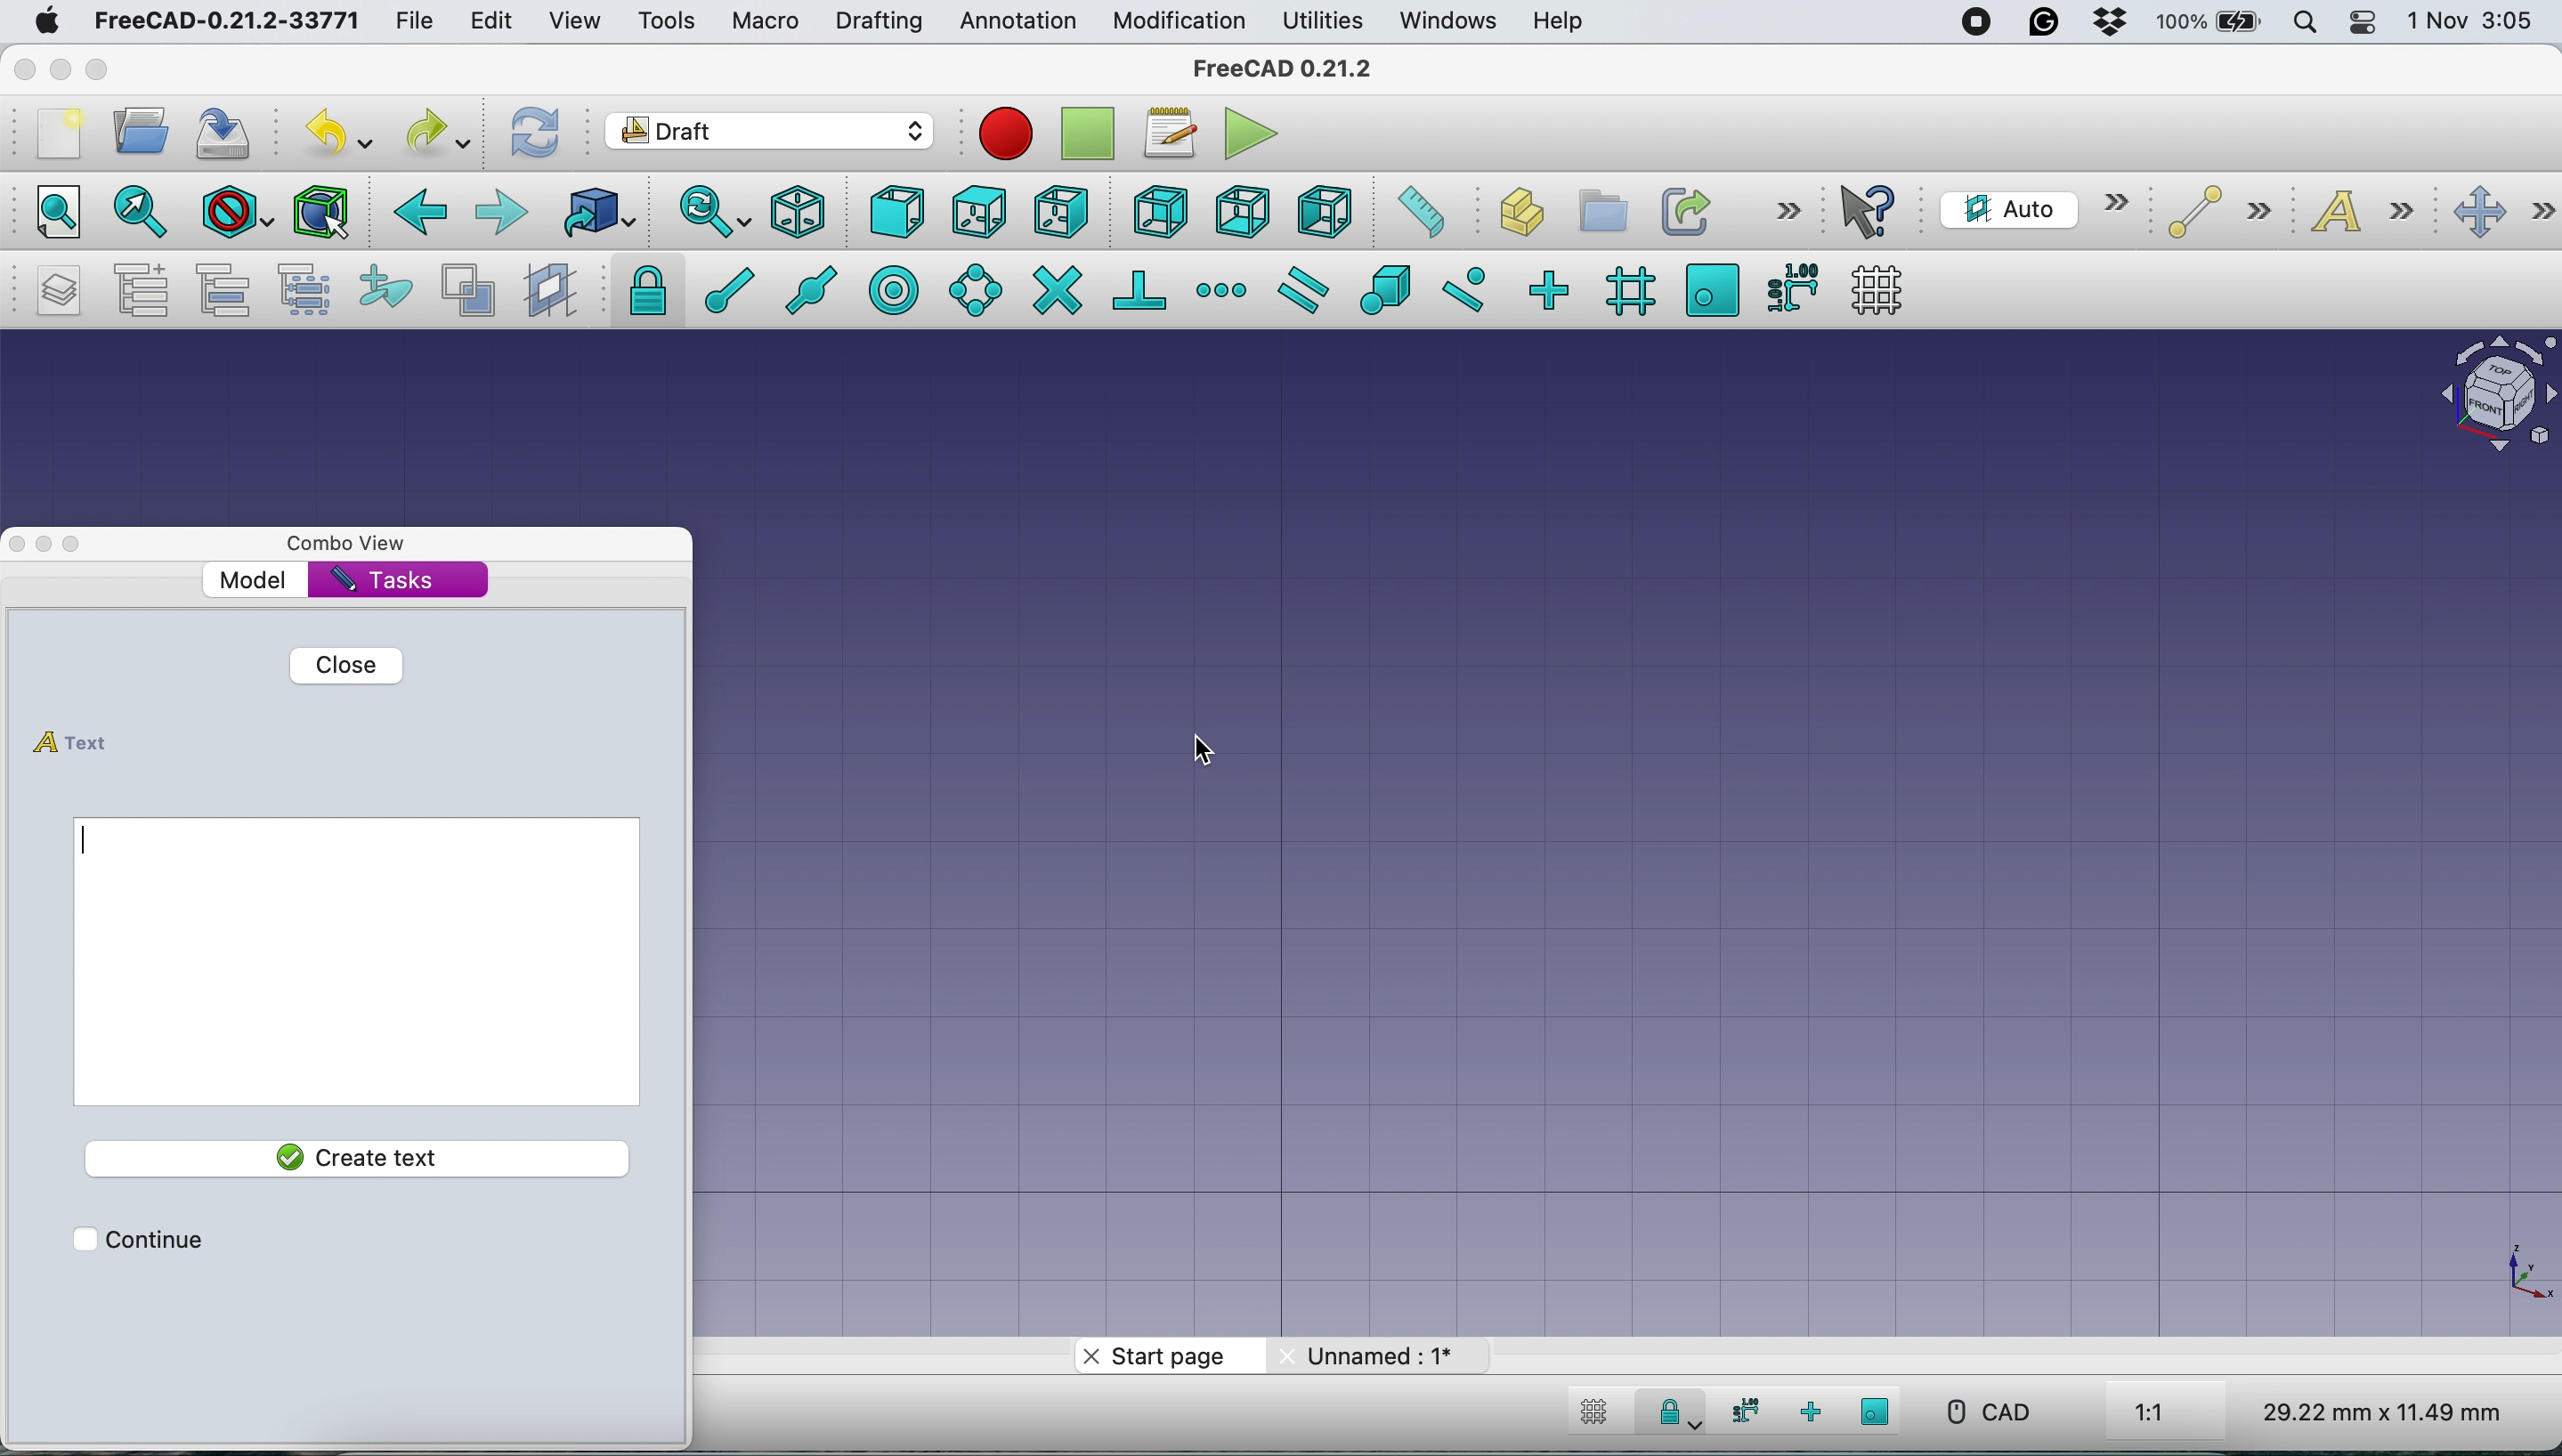 Image resolution: width=2562 pixels, height=1456 pixels. Describe the element at coordinates (220, 288) in the screenshot. I see `move to group` at that location.